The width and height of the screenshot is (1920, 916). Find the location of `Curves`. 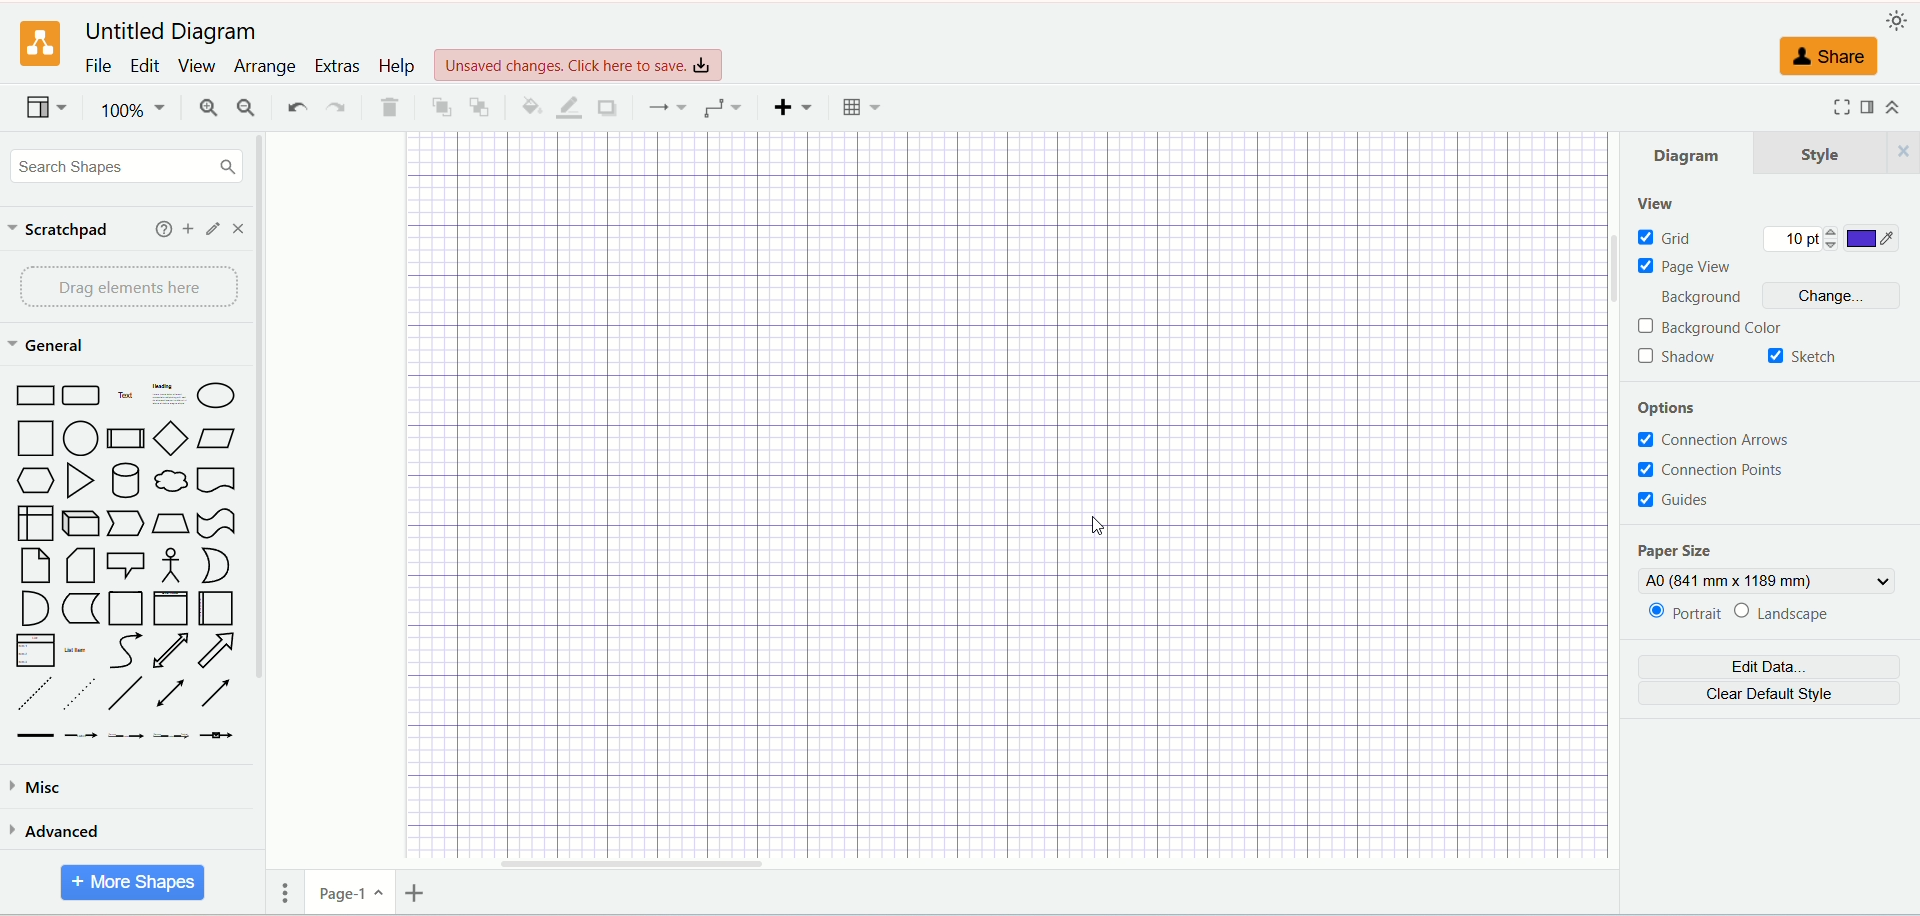

Curves is located at coordinates (125, 653).